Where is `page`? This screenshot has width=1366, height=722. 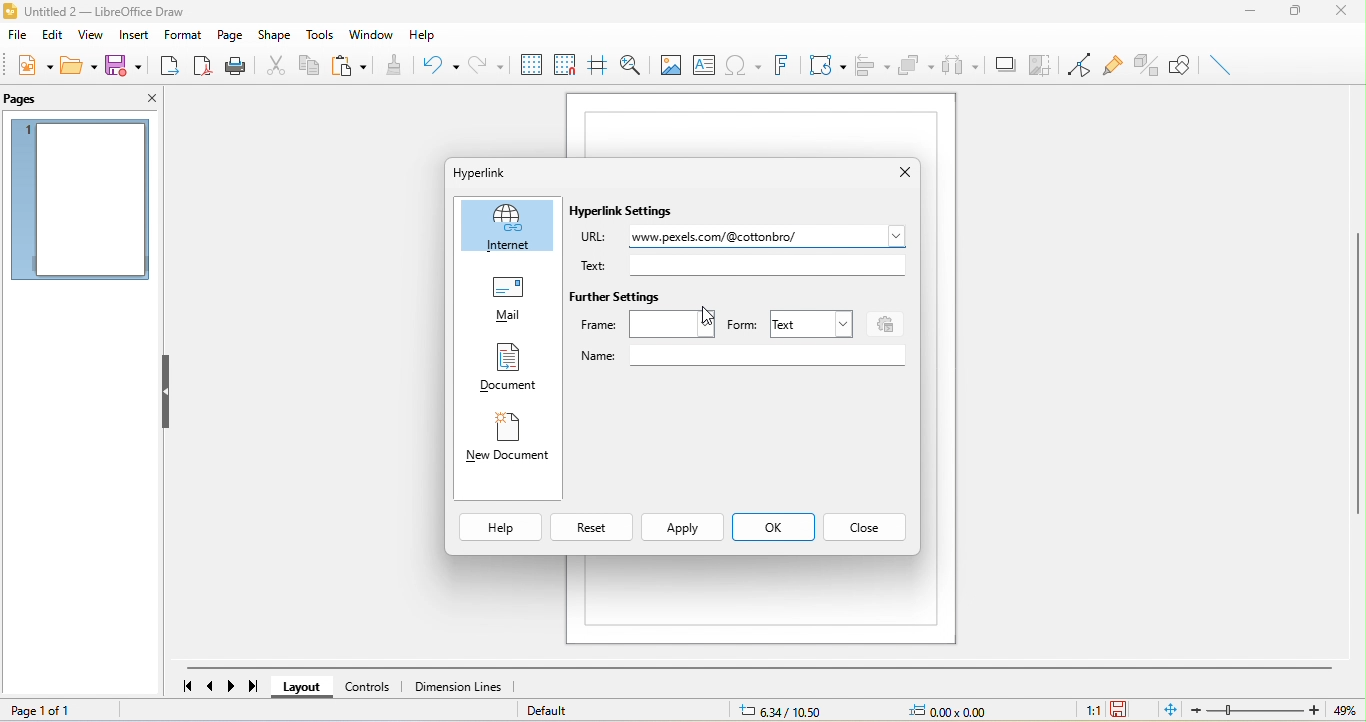 page is located at coordinates (233, 36).